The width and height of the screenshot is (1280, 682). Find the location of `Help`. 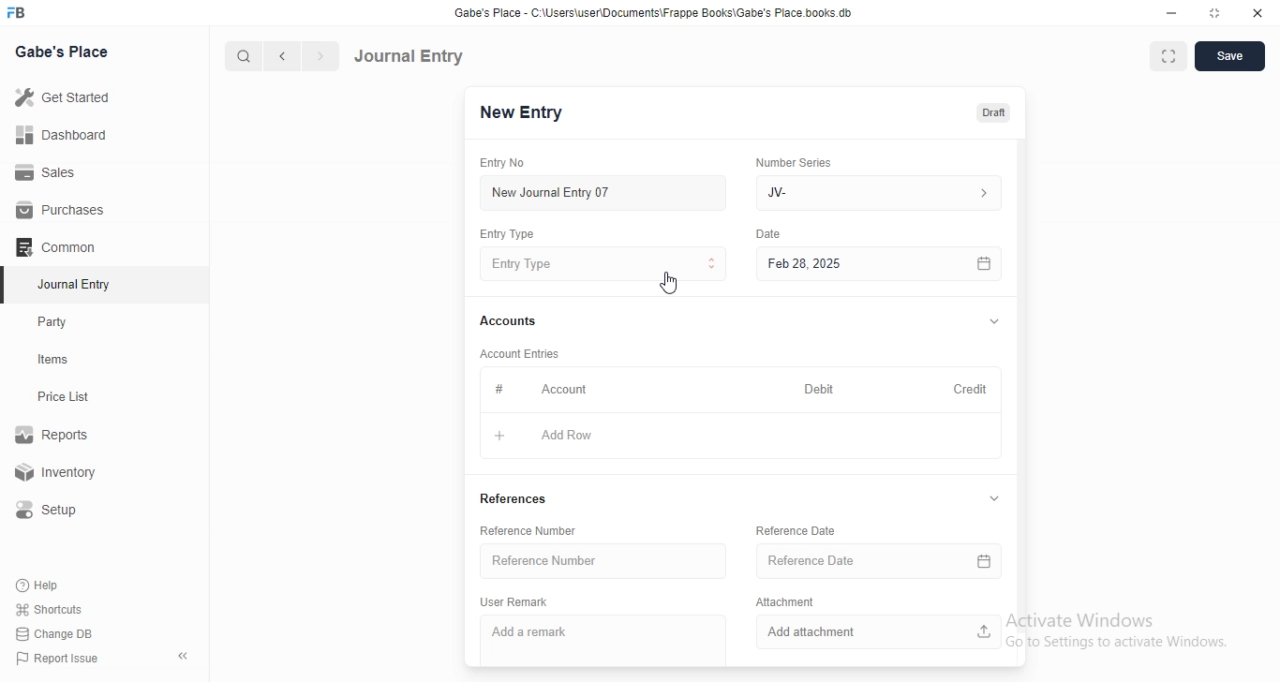

Help is located at coordinates (41, 585).